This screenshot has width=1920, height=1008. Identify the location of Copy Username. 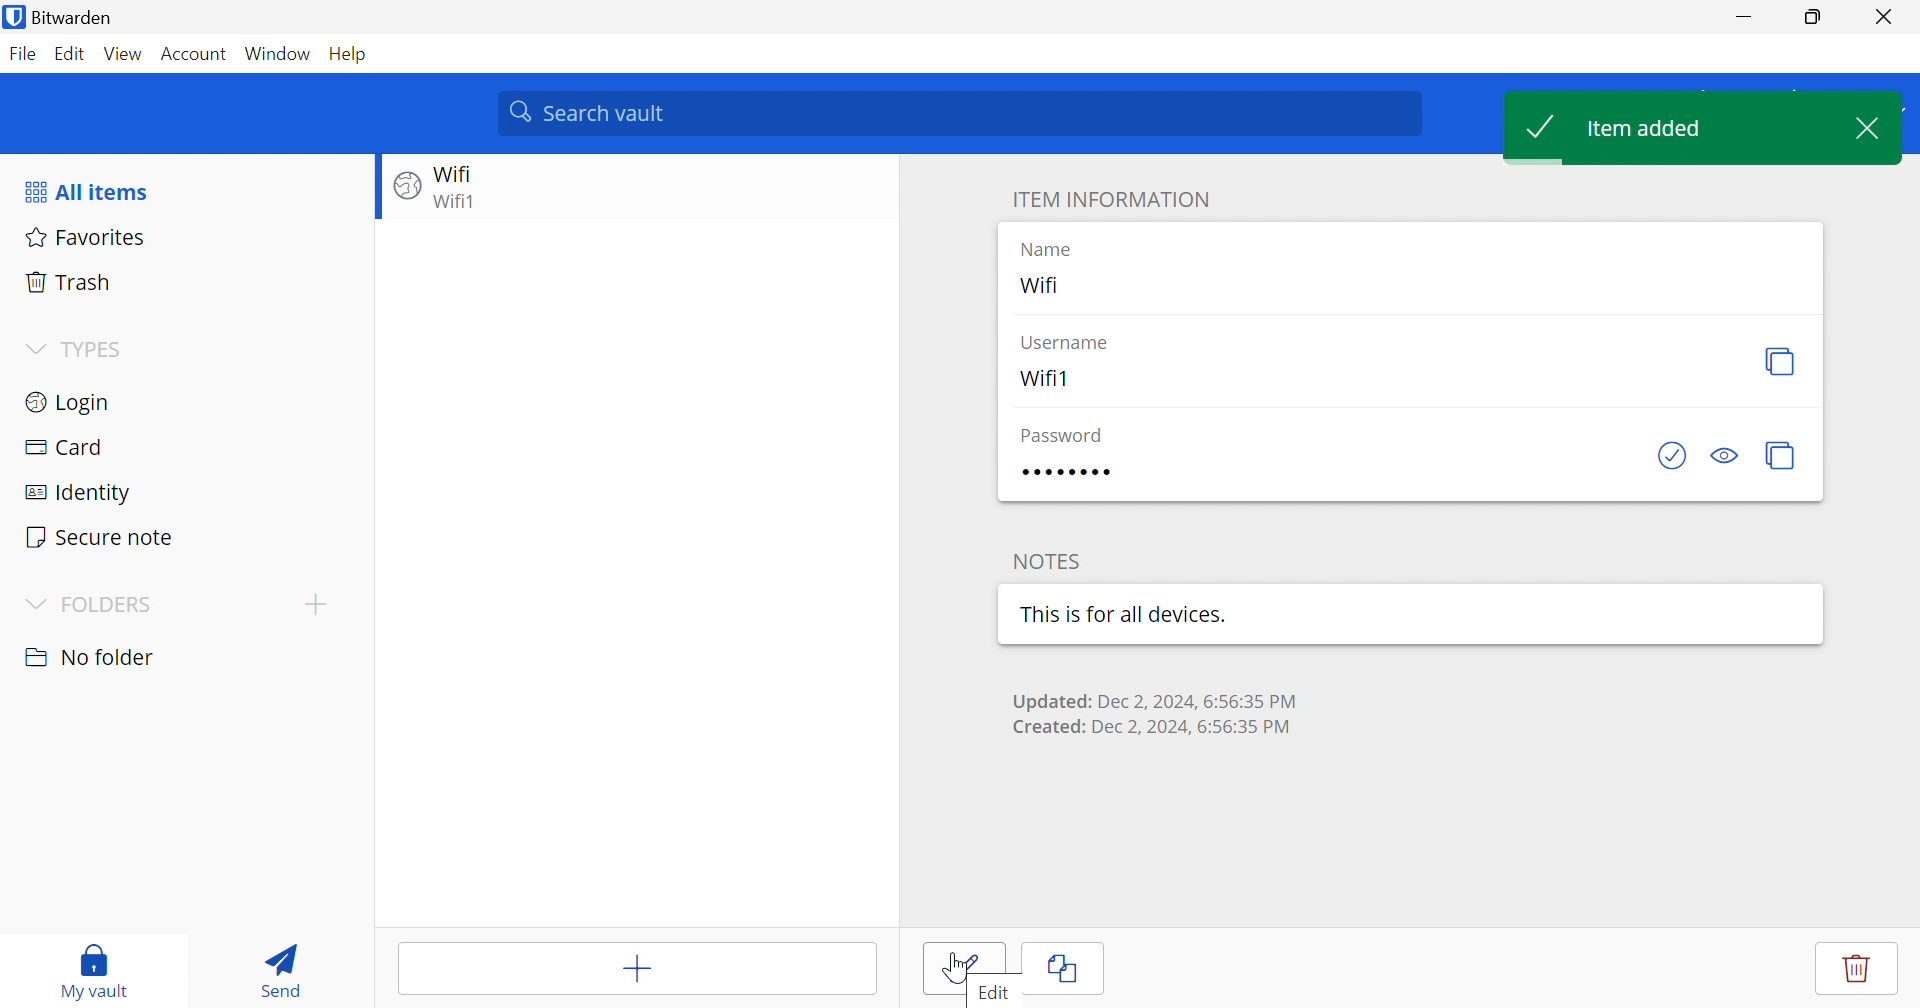
(1779, 361).